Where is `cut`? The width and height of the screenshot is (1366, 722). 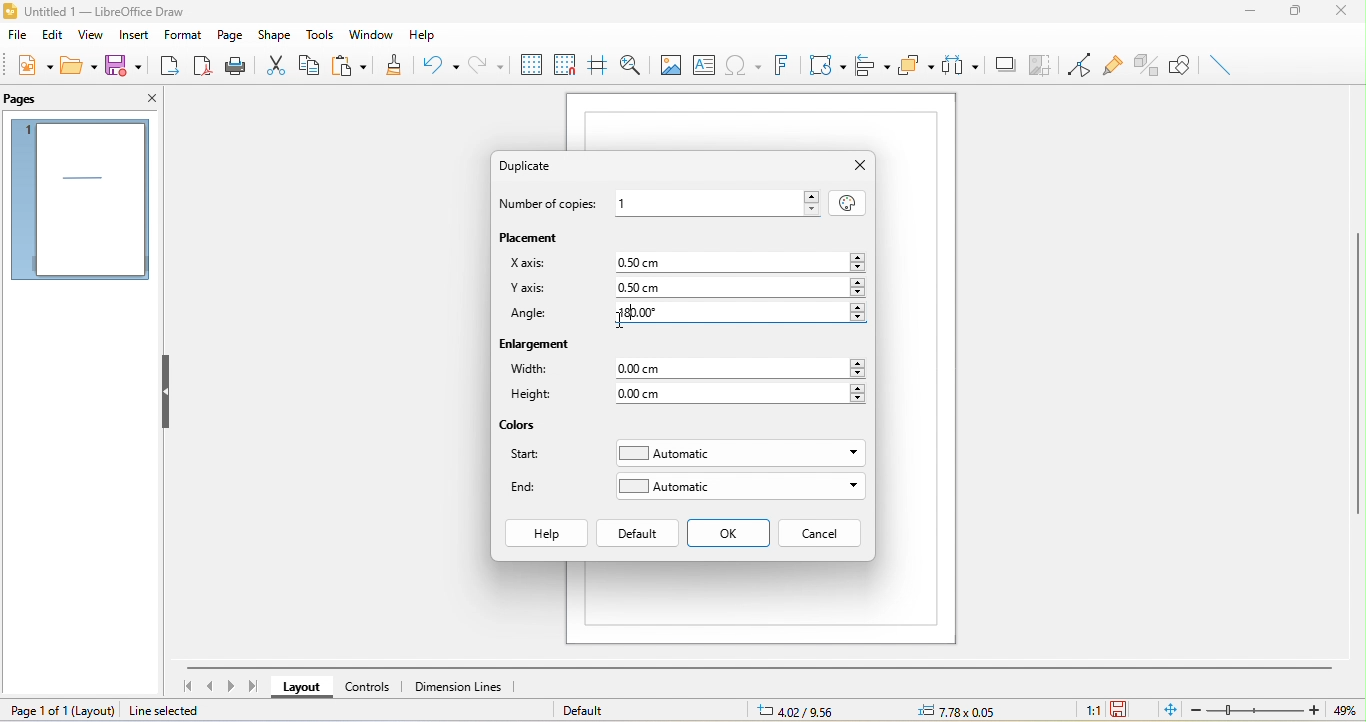 cut is located at coordinates (281, 64).